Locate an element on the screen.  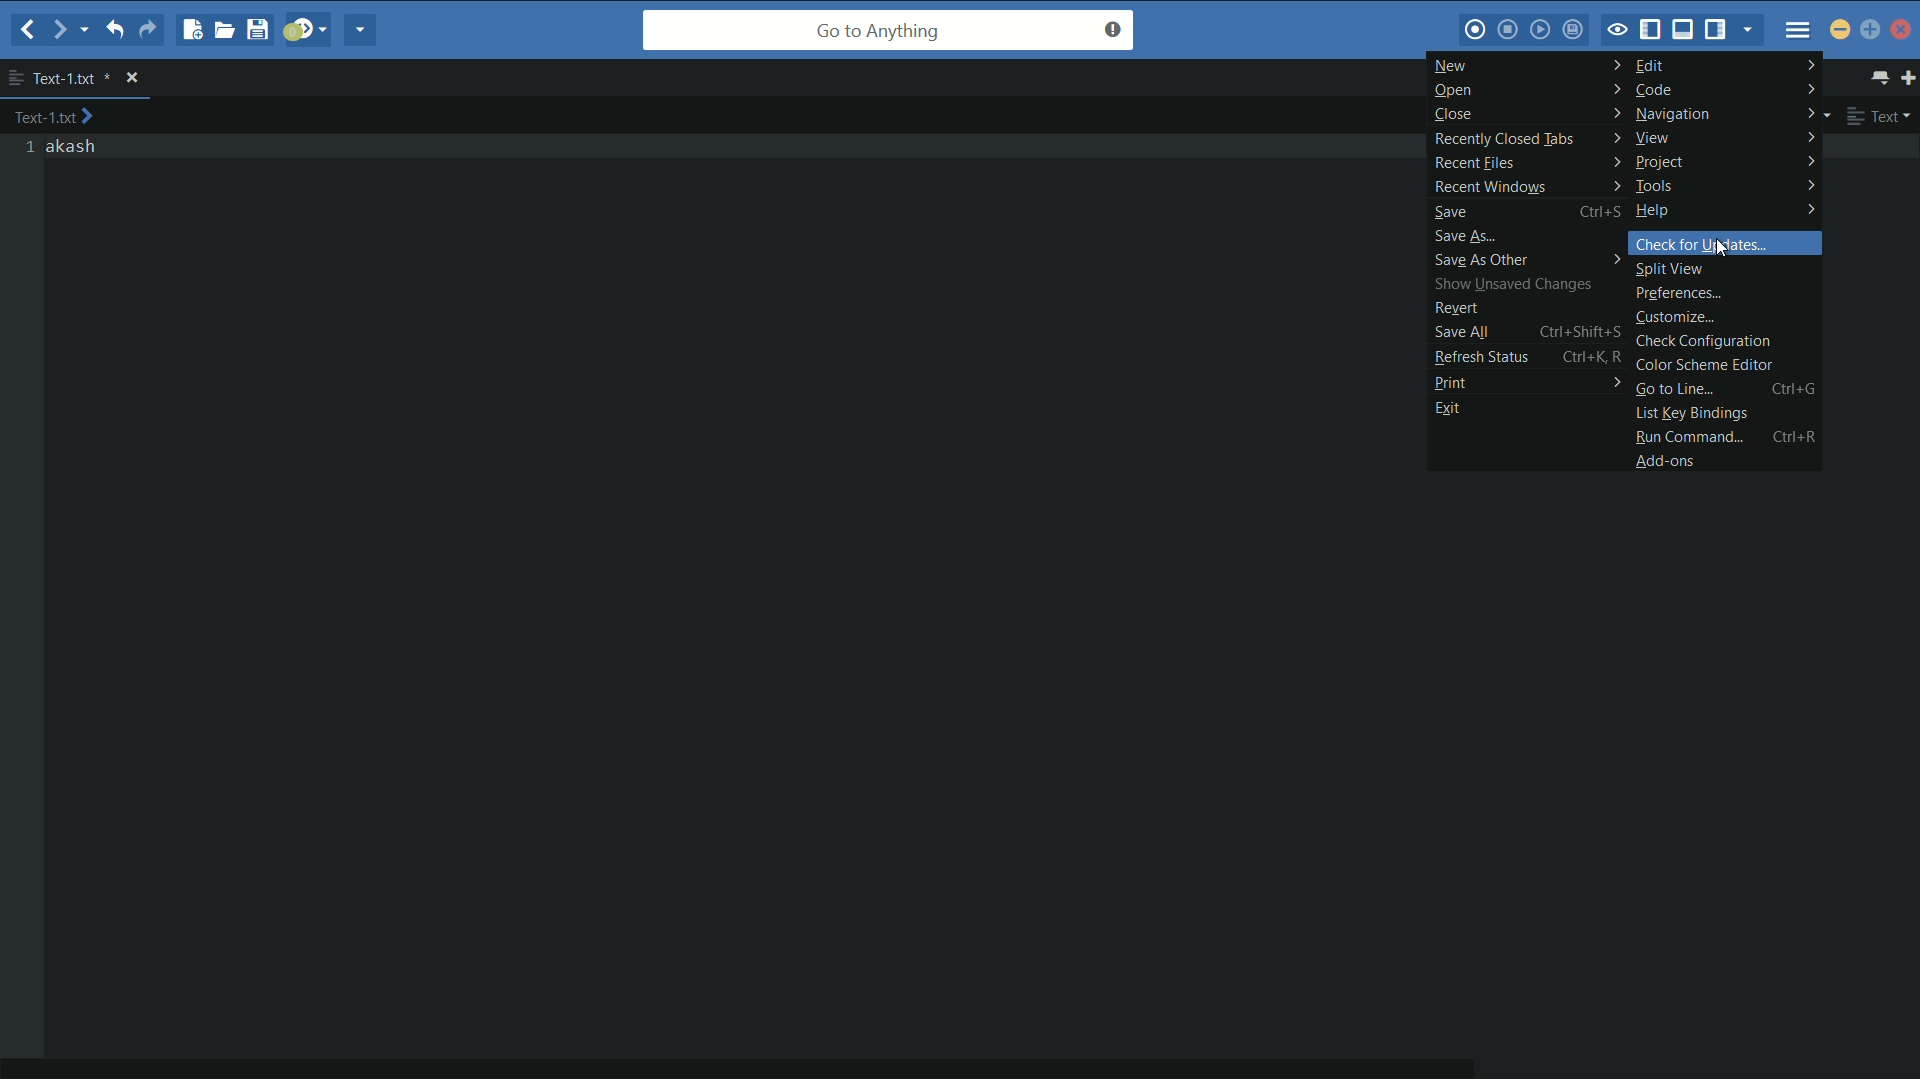
close app is located at coordinates (1906, 30).